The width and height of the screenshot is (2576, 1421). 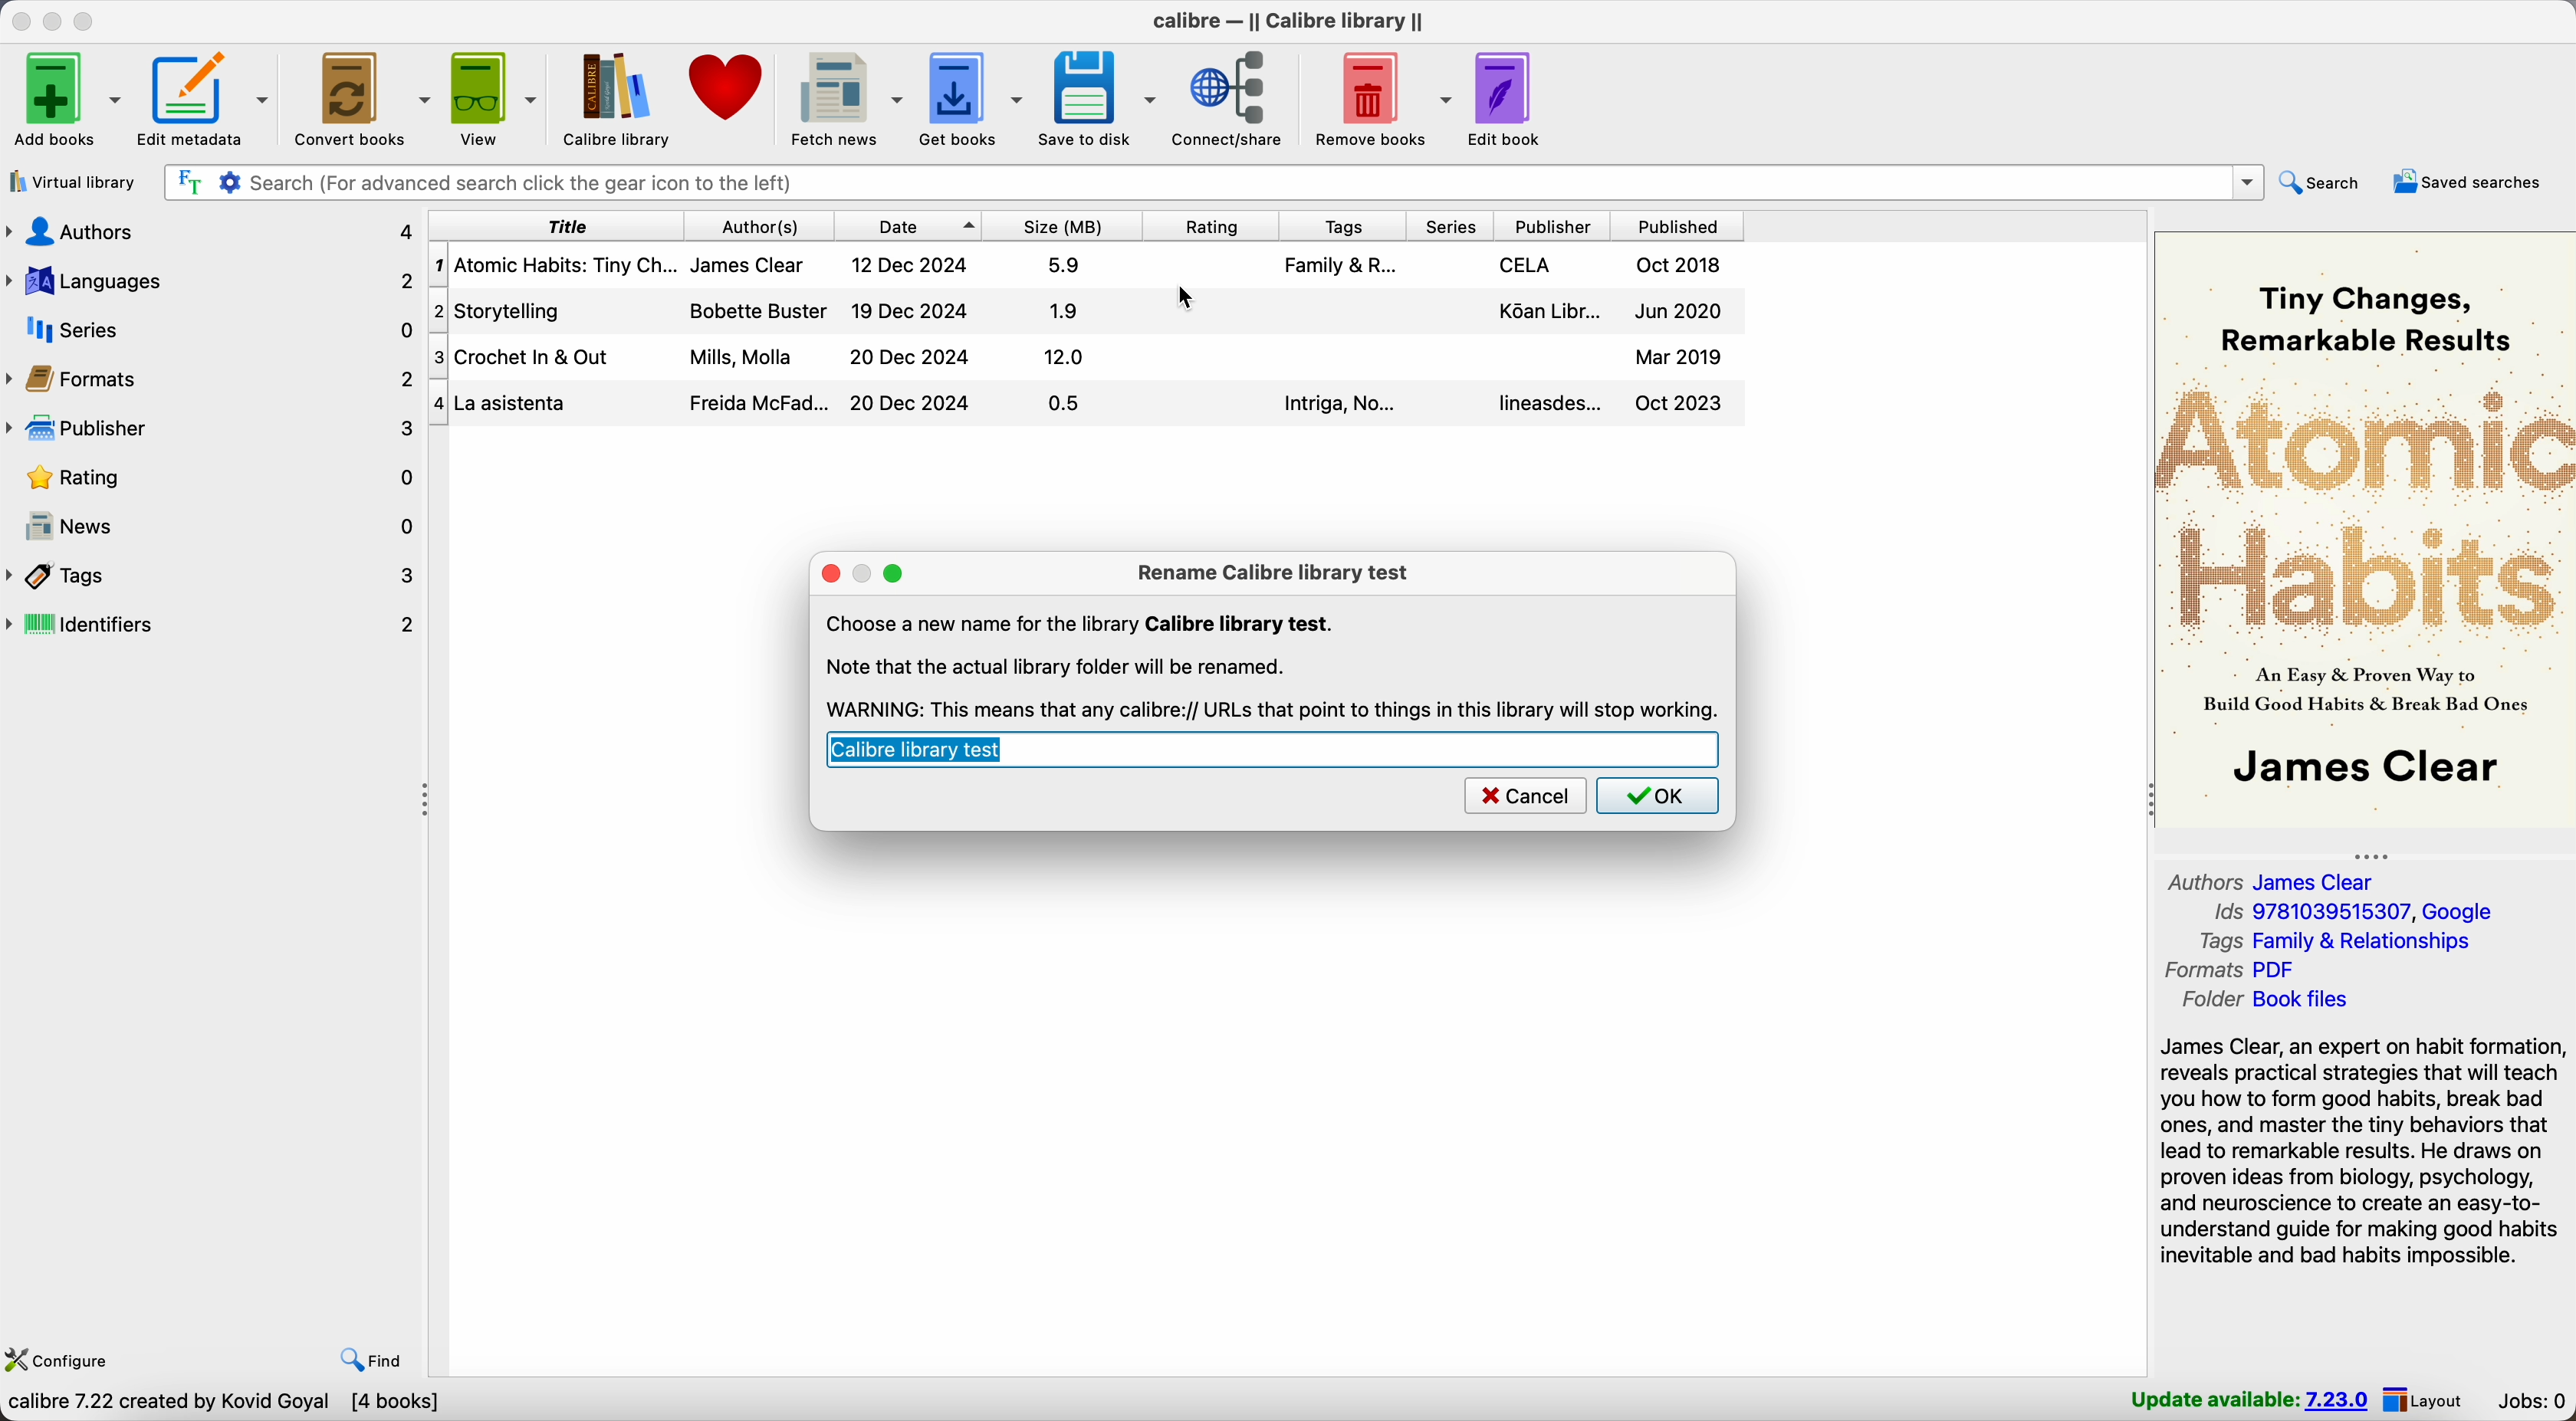 What do you see at coordinates (554, 226) in the screenshot?
I see `title` at bounding box center [554, 226].